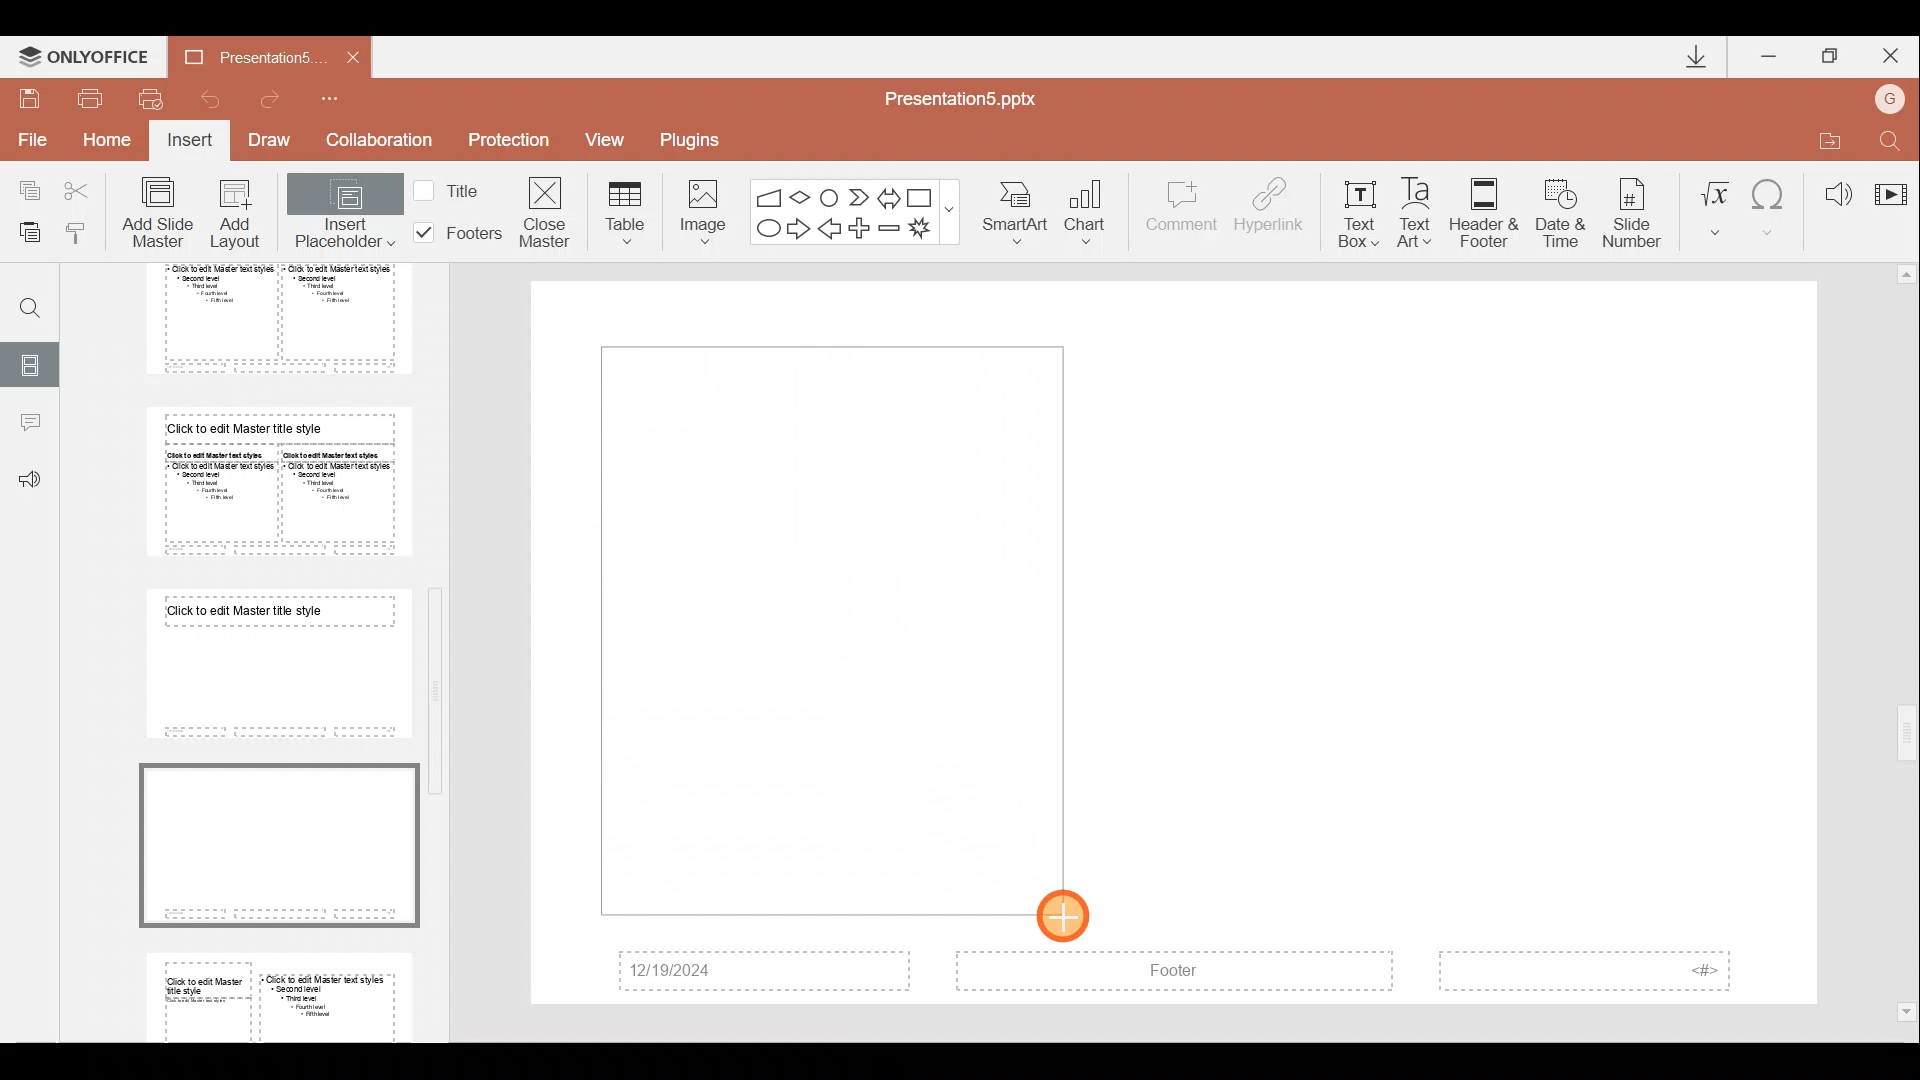 This screenshot has width=1920, height=1080. What do you see at coordinates (32, 362) in the screenshot?
I see `Slides` at bounding box center [32, 362].